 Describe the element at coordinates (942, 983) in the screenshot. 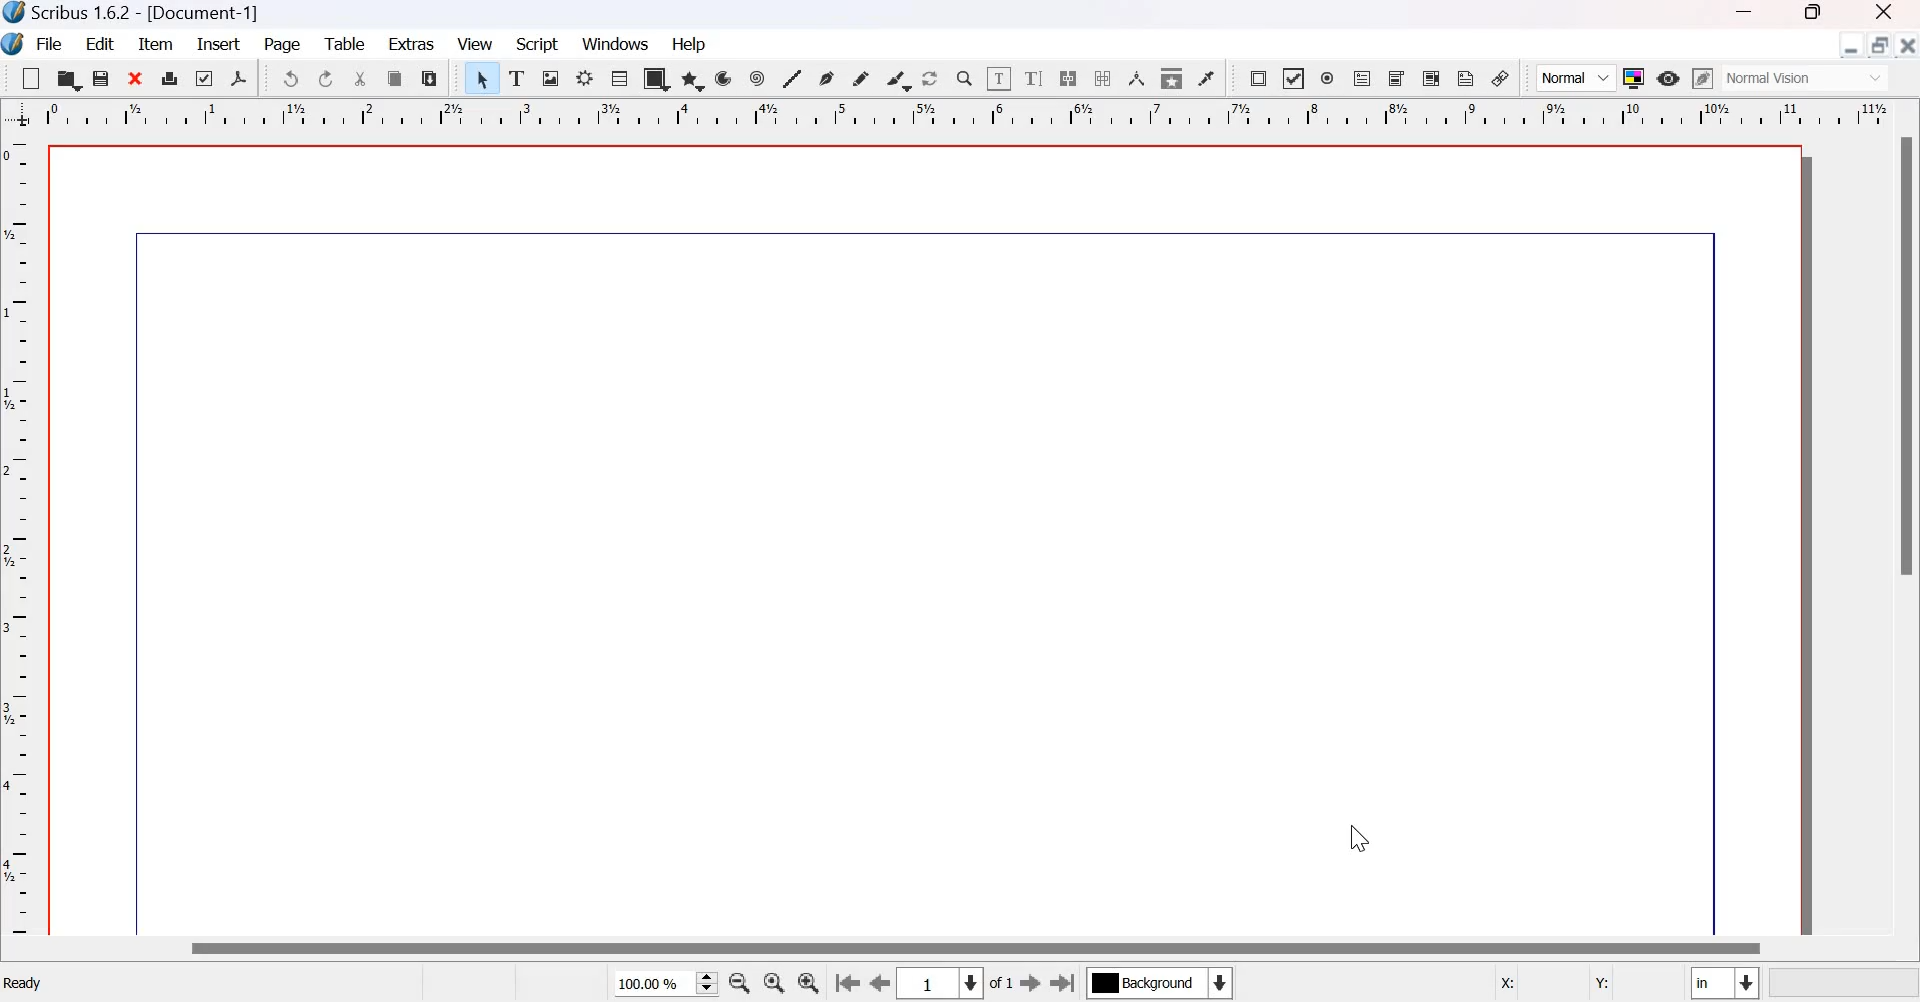

I see `Select the current page` at that location.